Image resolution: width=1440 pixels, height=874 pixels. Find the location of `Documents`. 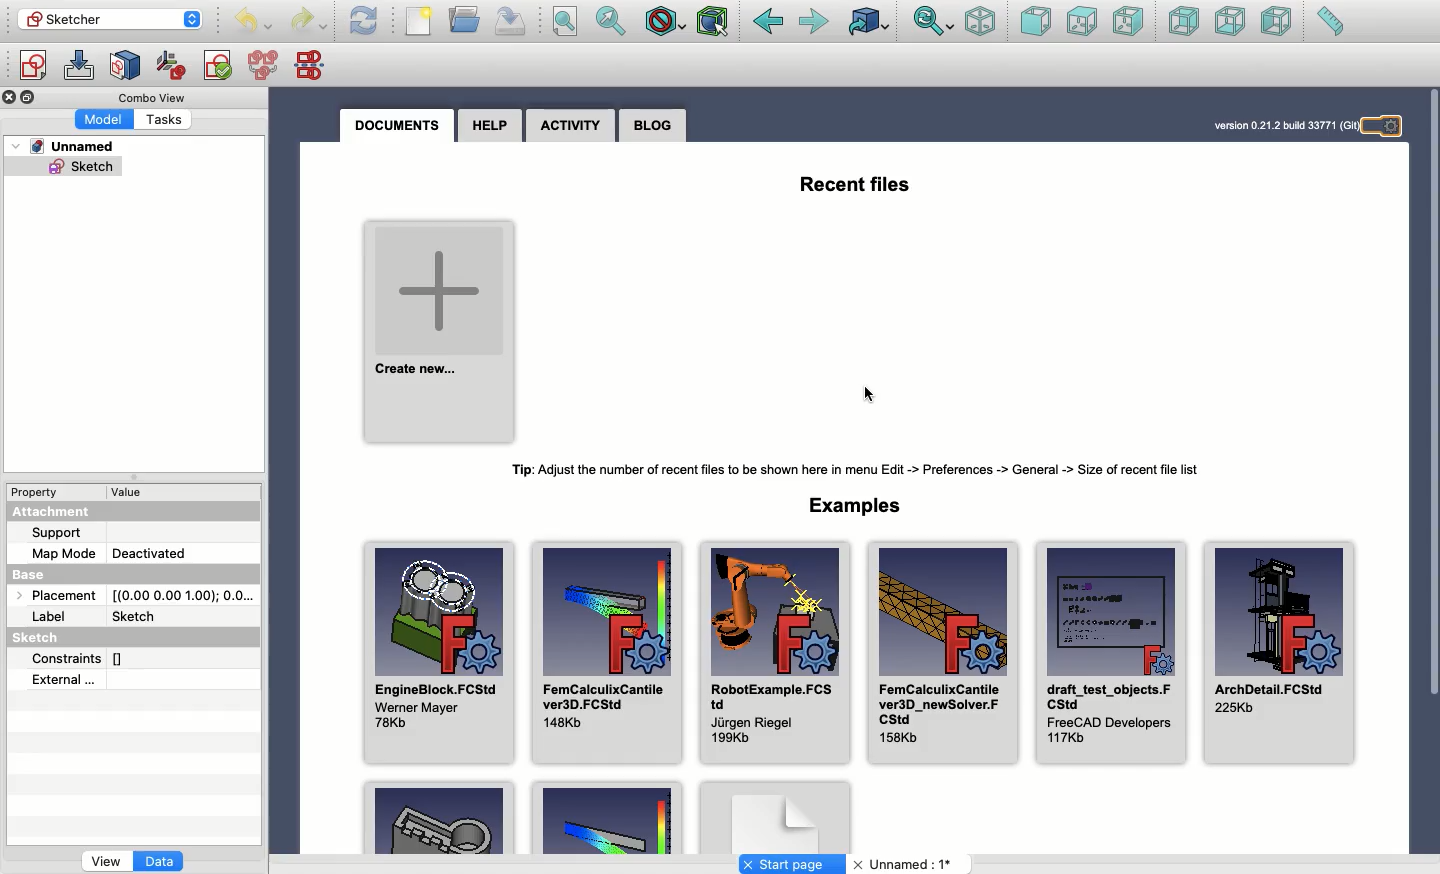

Documents is located at coordinates (395, 125).